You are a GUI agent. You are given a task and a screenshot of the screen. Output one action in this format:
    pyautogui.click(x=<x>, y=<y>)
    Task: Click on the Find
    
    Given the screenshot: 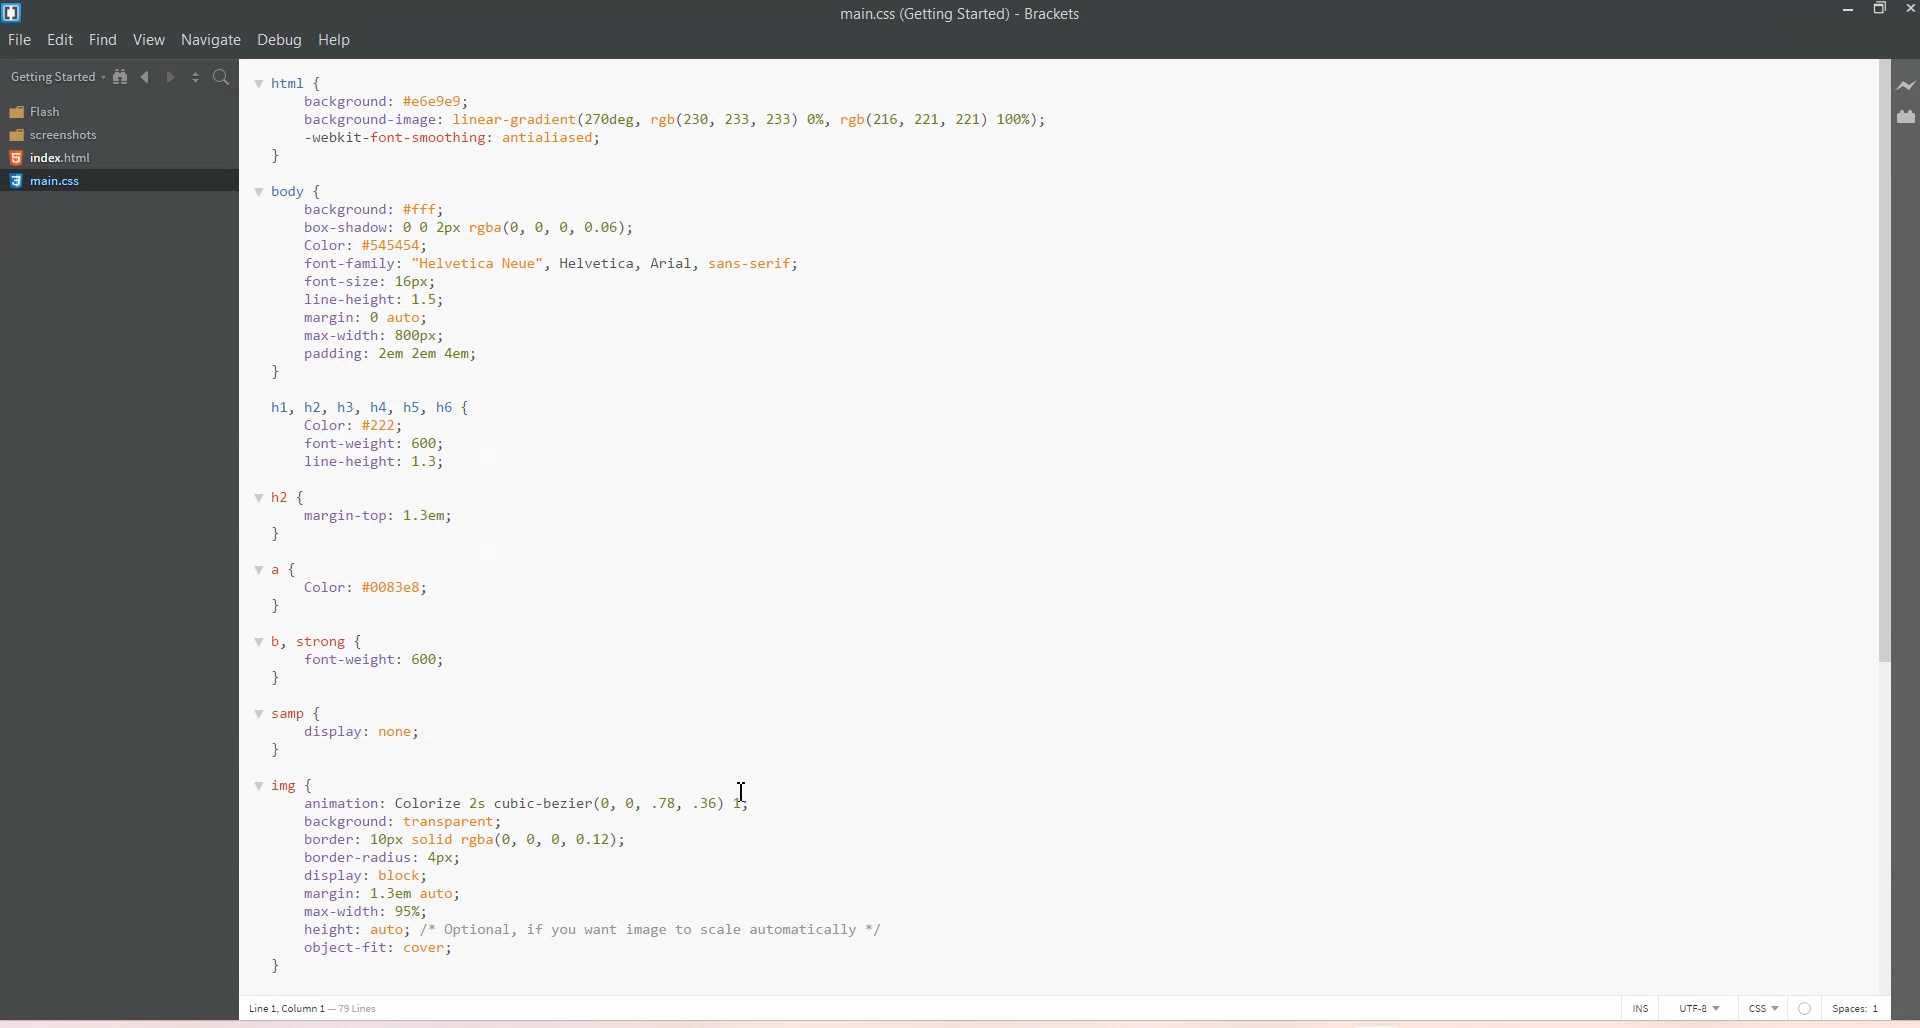 What is the action you would take?
    pyautogui.click(x=103, y=39)
    